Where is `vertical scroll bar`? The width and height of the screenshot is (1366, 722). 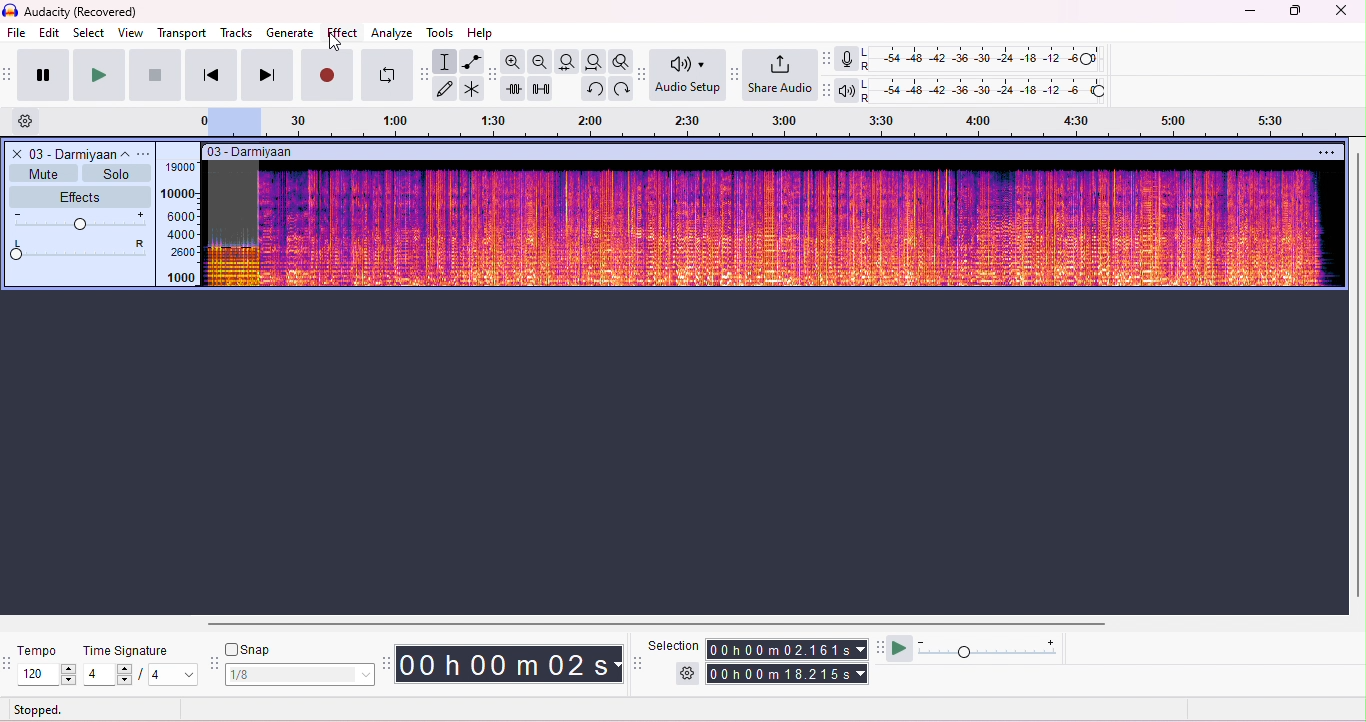
vertical scroll bar is located at coordinates (1357, 376).